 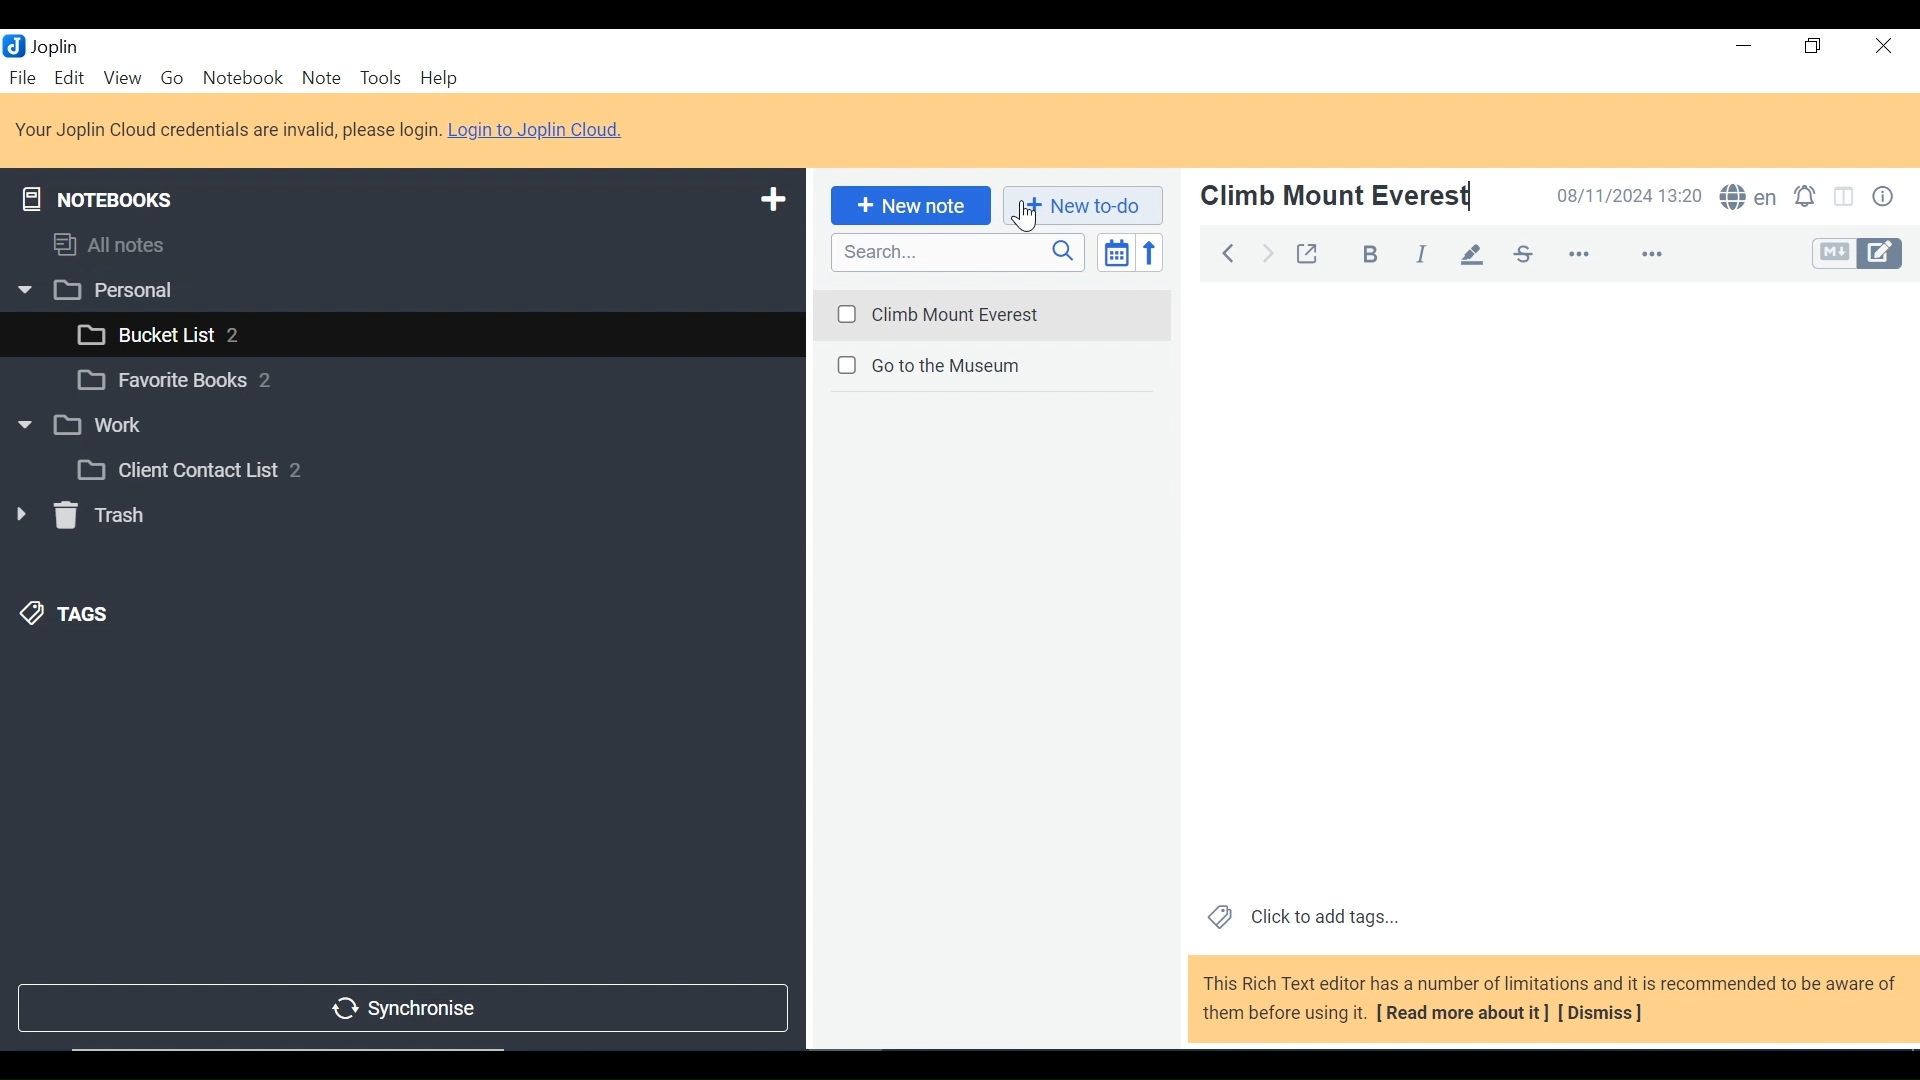 What do you see at coordinates (1082, 206) in the screenshot?
I see `Add New to-do` at bounding box center [1082, 206].